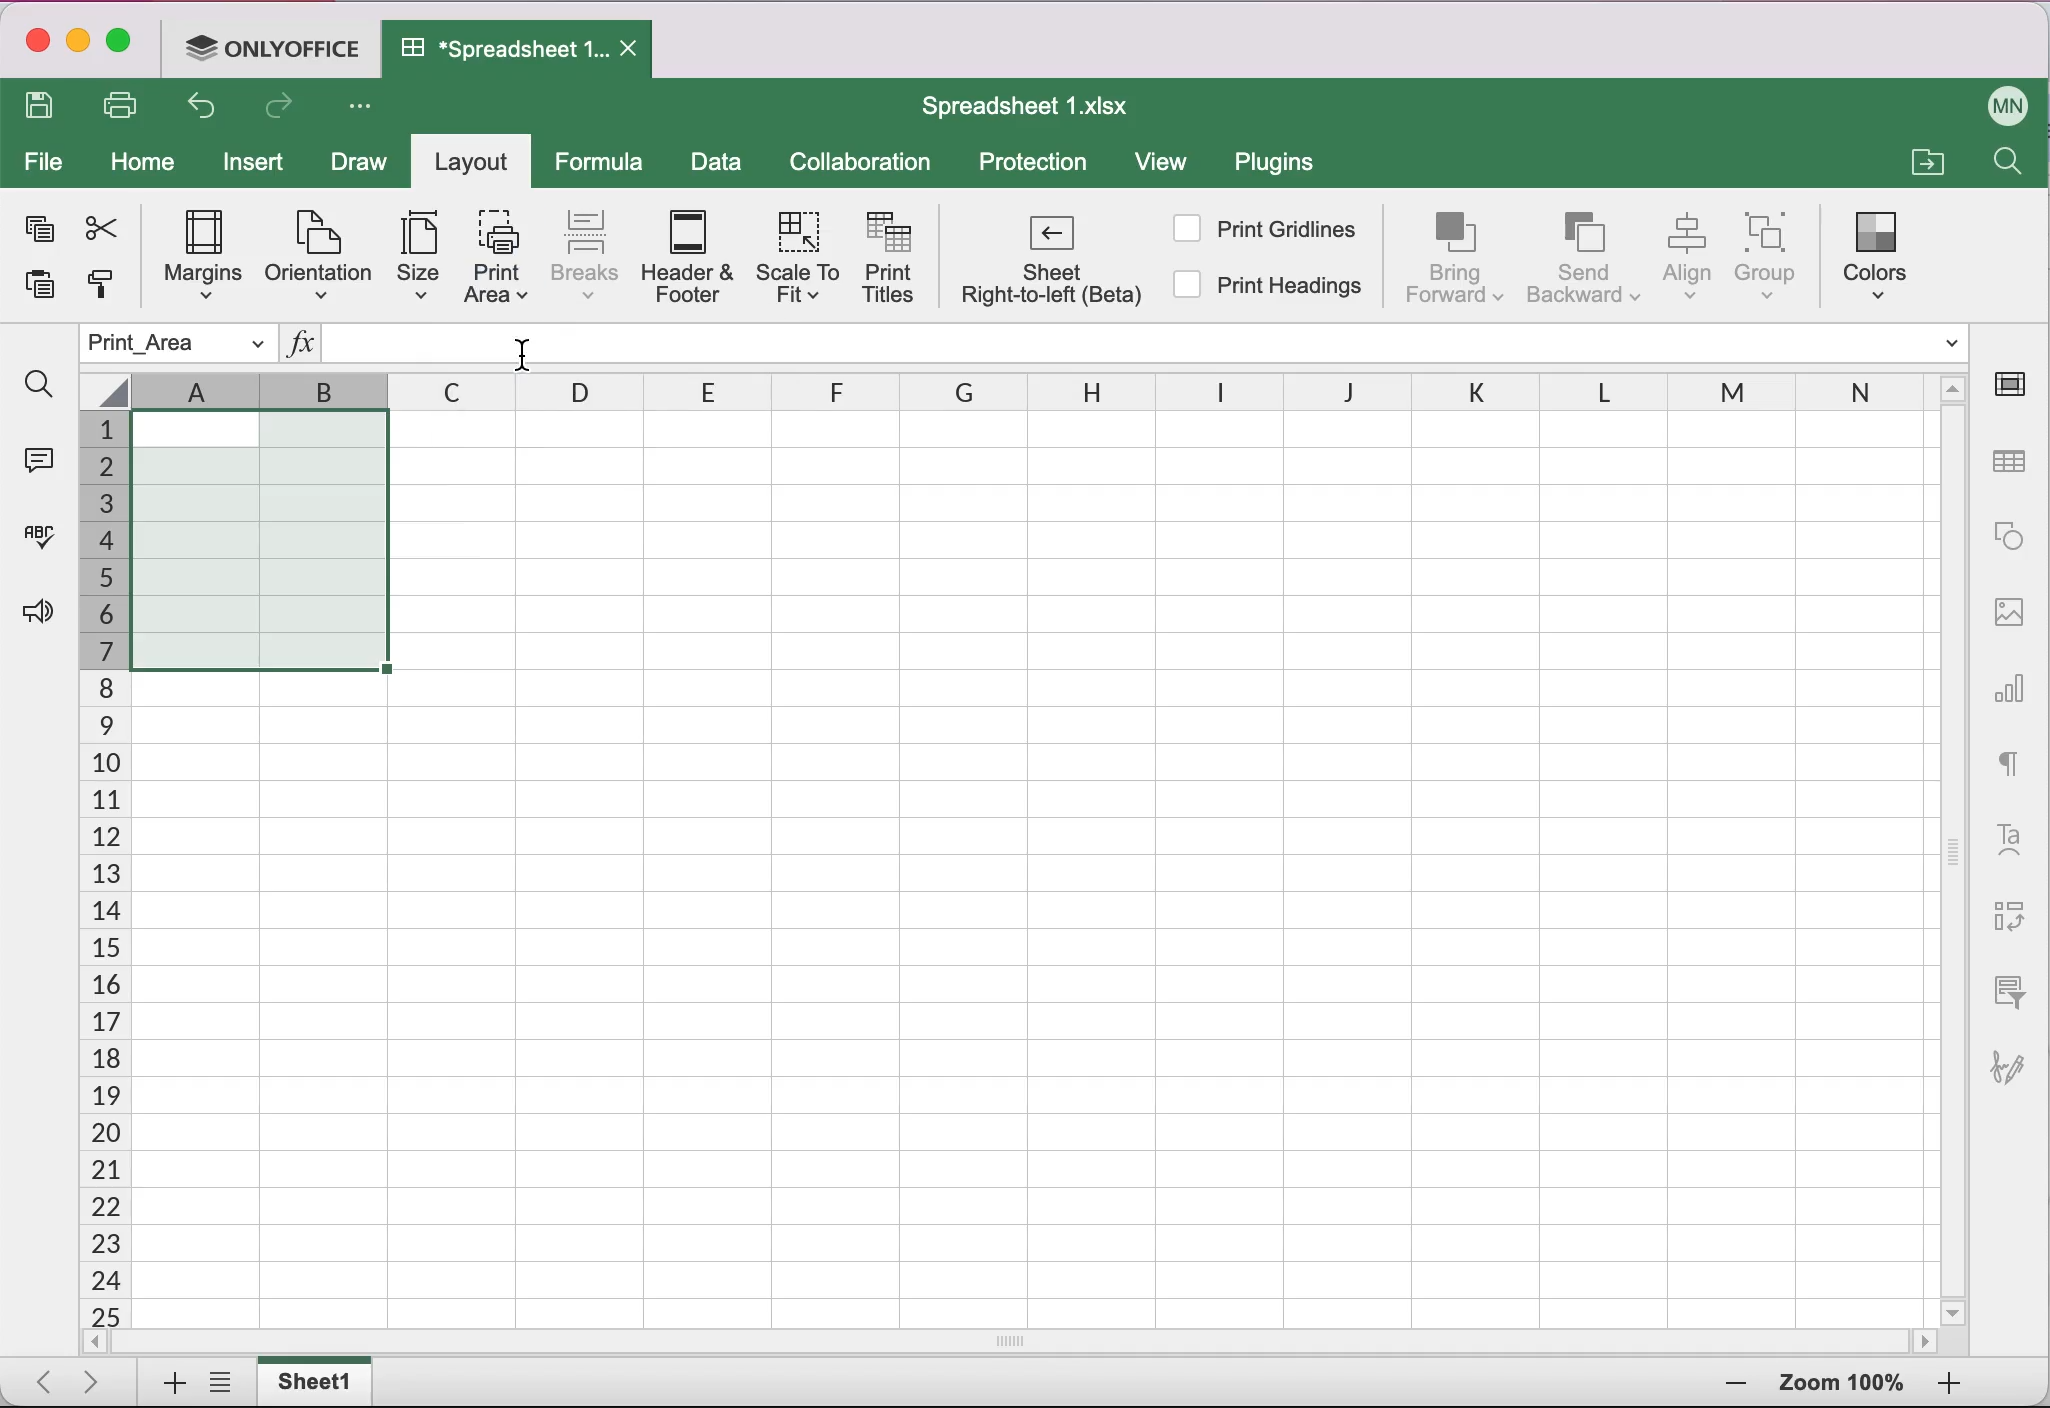 This screenshot has height=1408, width=2050. What do you see at coordinates (208, 111) in the screenshot?
I see `undo` at bounding box center [208, 111].